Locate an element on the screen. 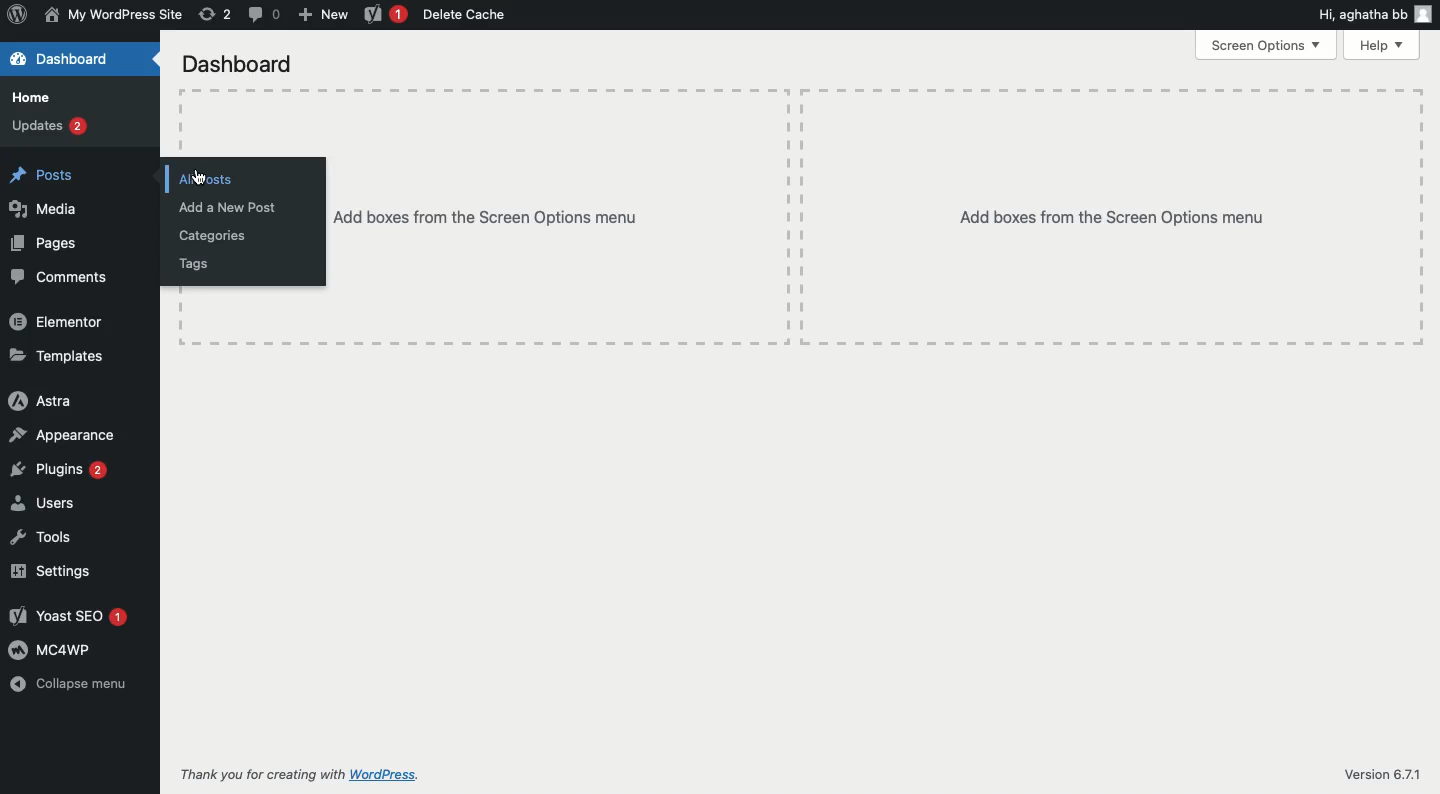  Users is located at coordinates (44, 500).